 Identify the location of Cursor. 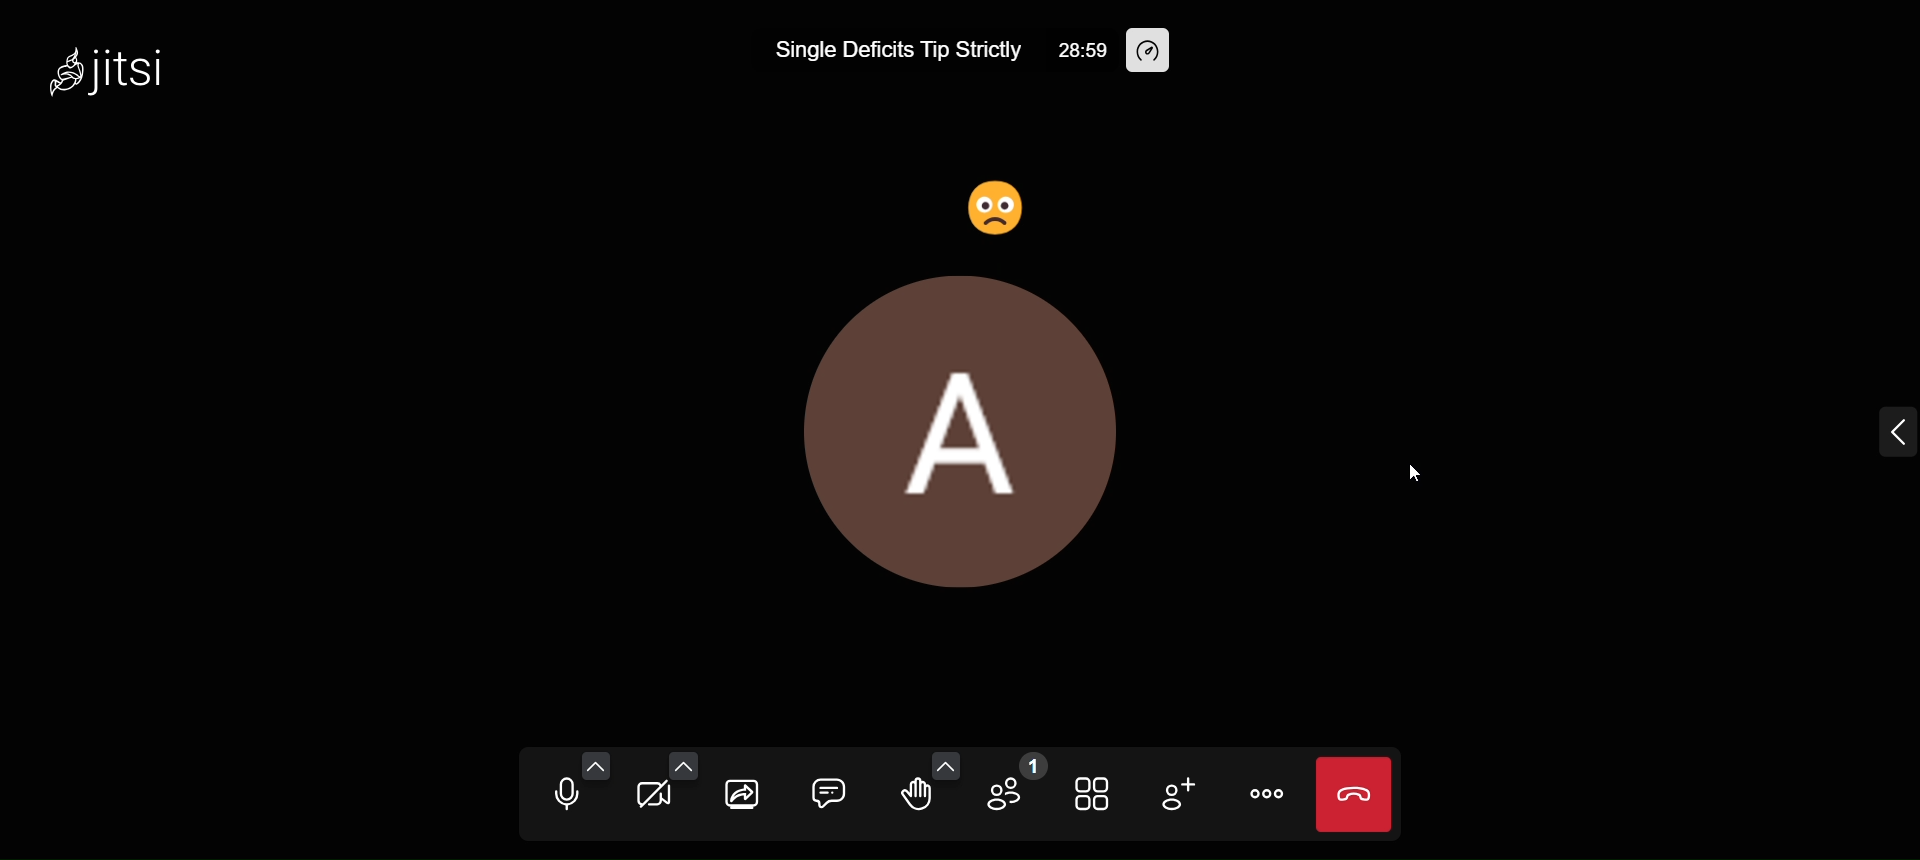
(1412, 473).